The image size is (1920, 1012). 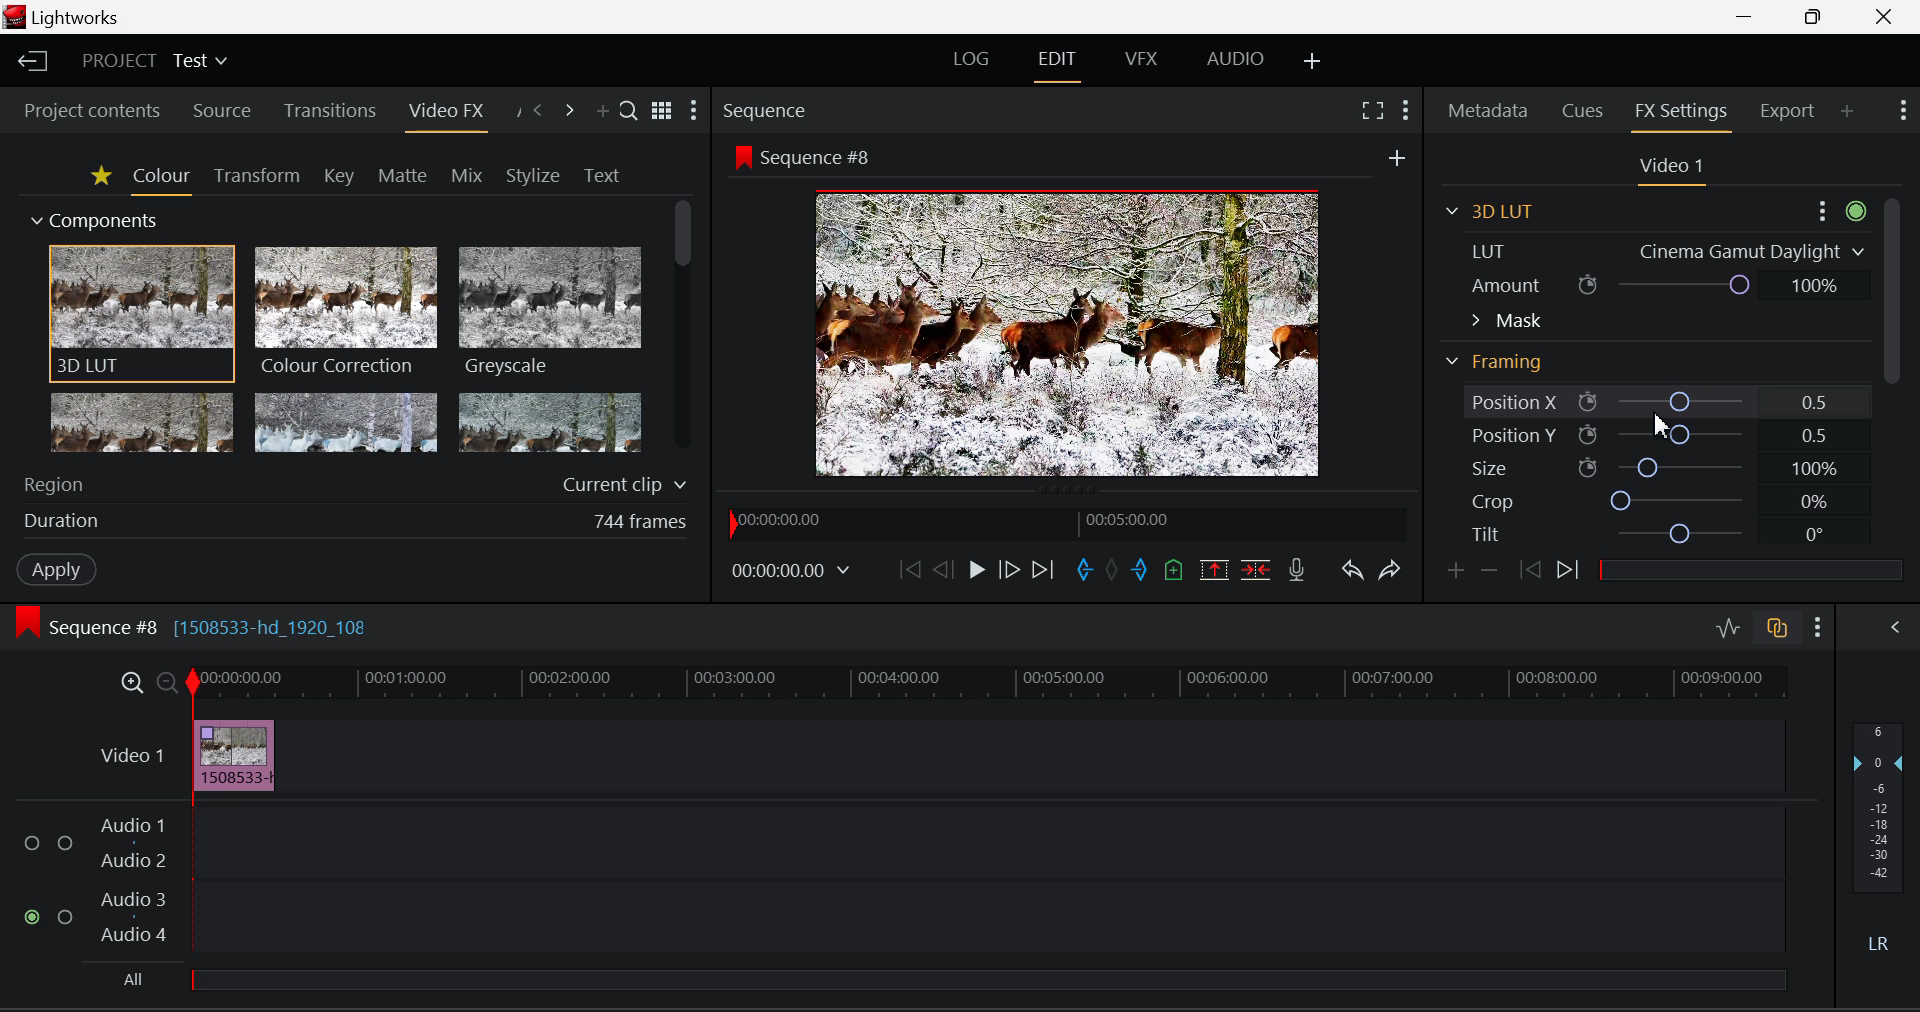 I want to click on Add Panel, so click(x=1847, y=113).